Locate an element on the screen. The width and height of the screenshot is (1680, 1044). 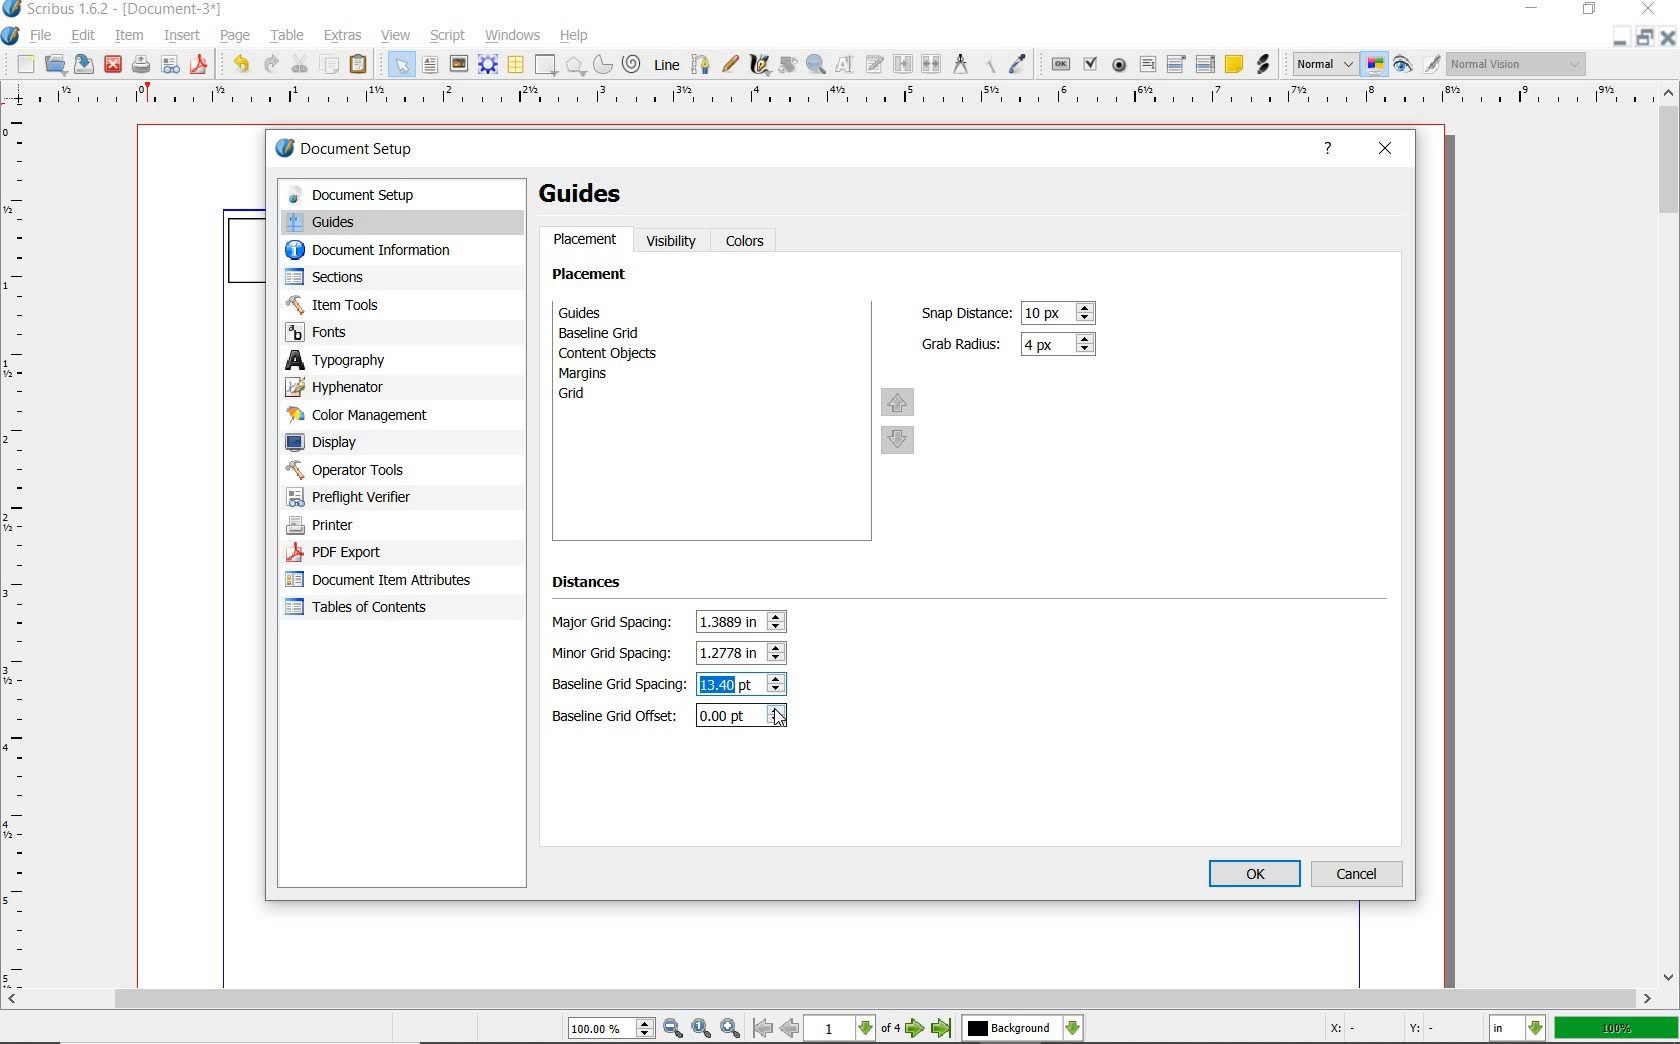
link text frames is located at coordinates (903, 64).